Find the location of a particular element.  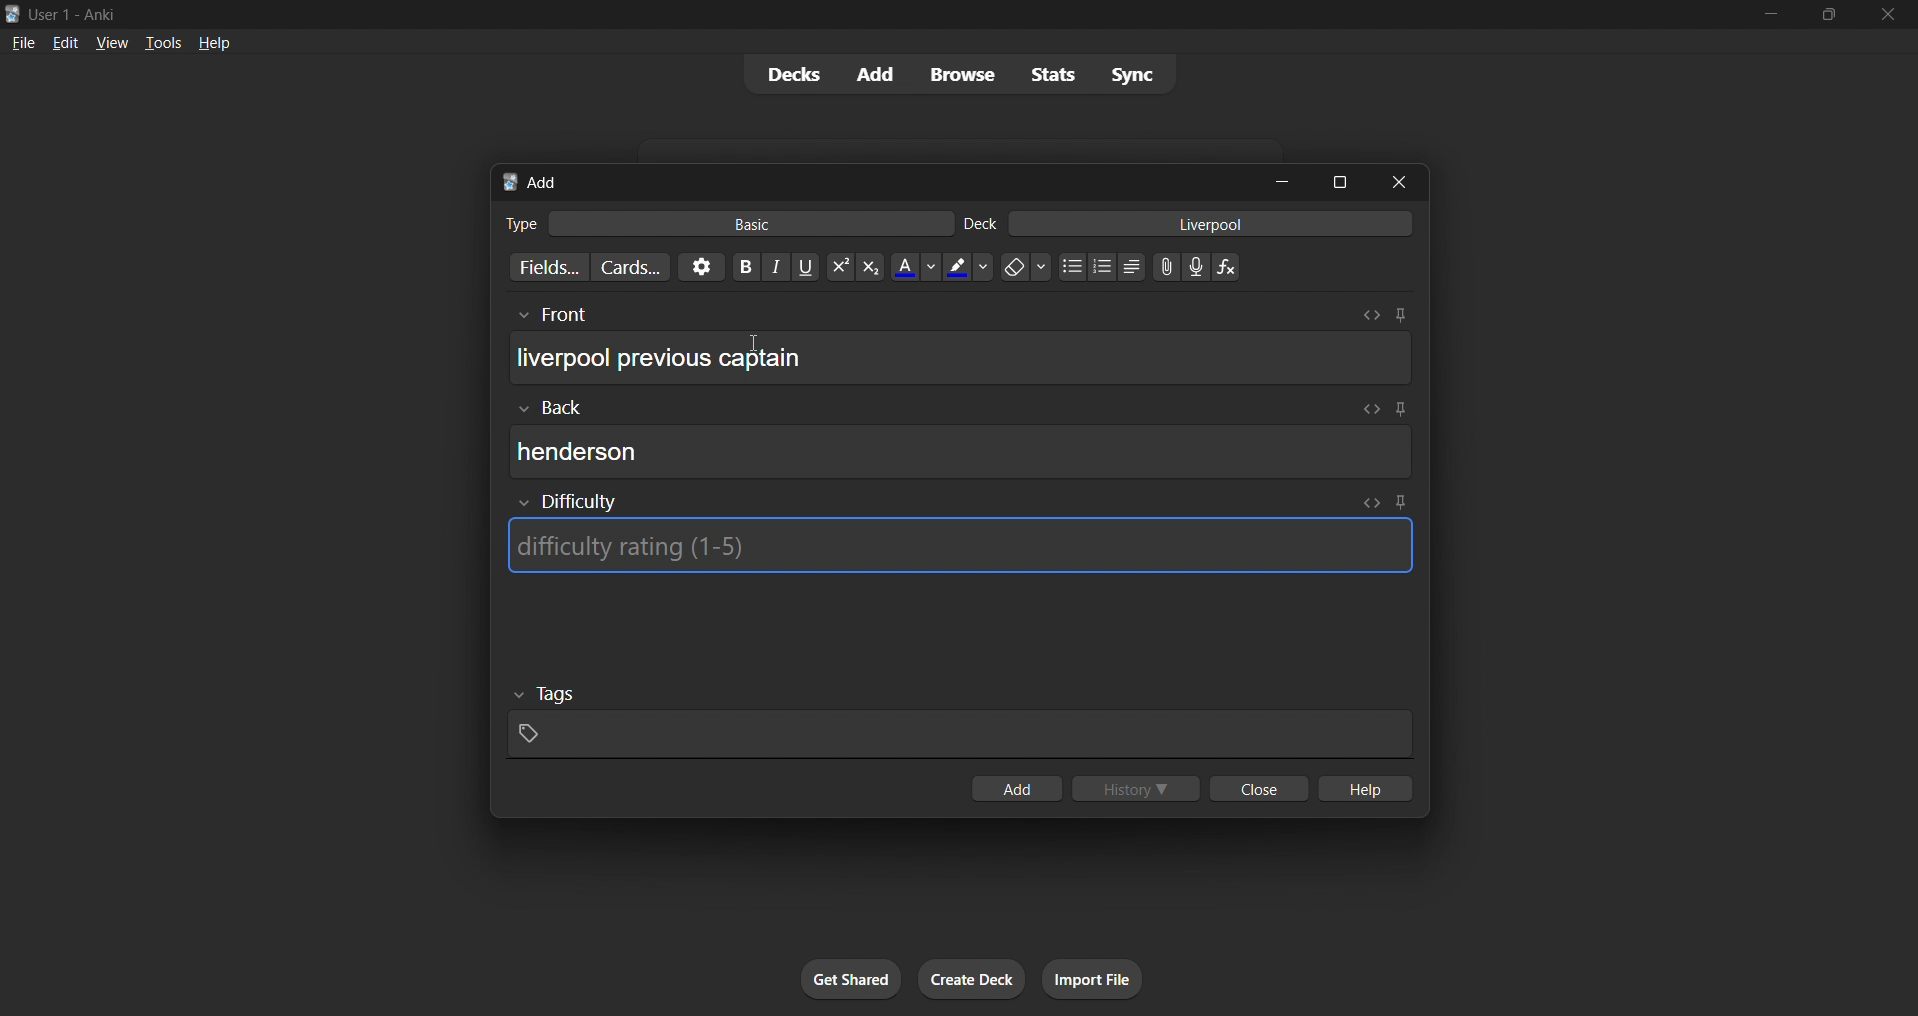

card front input box is located at coordinates (960, 351).